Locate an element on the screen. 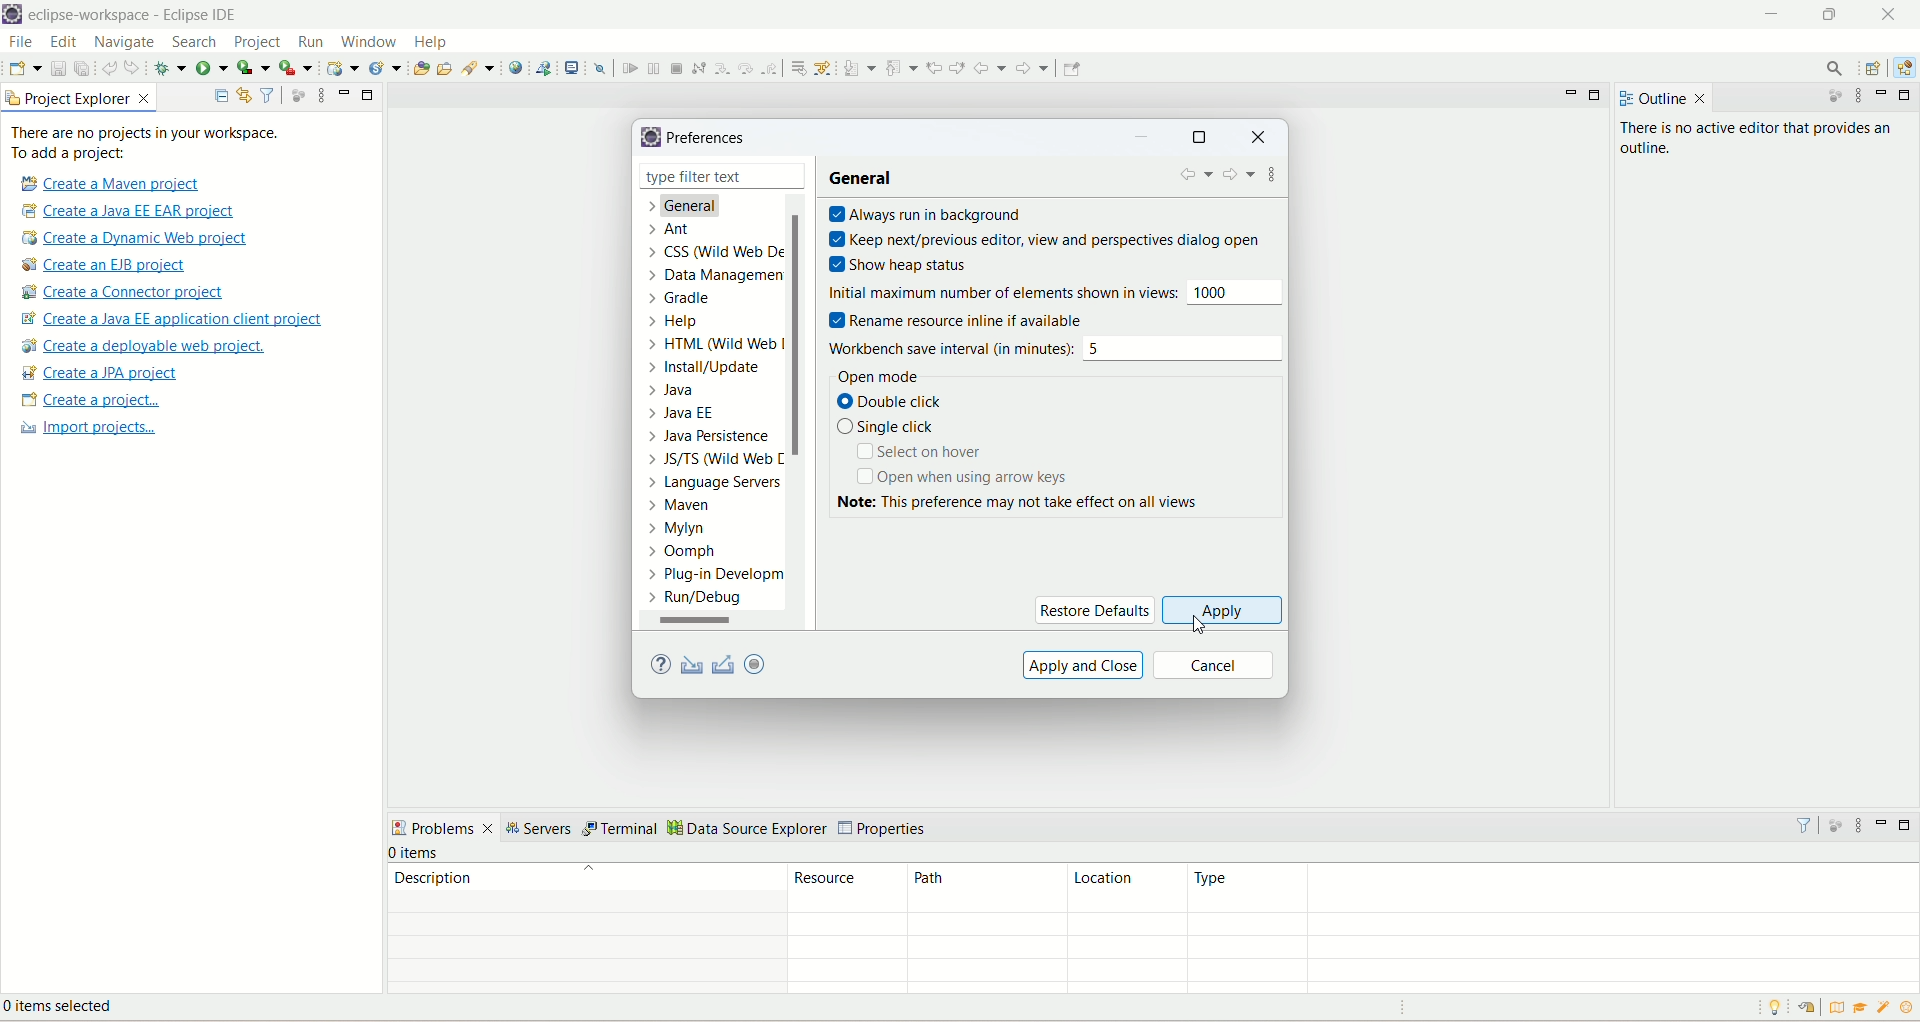  collapse all is located at coordinates (221, 97).